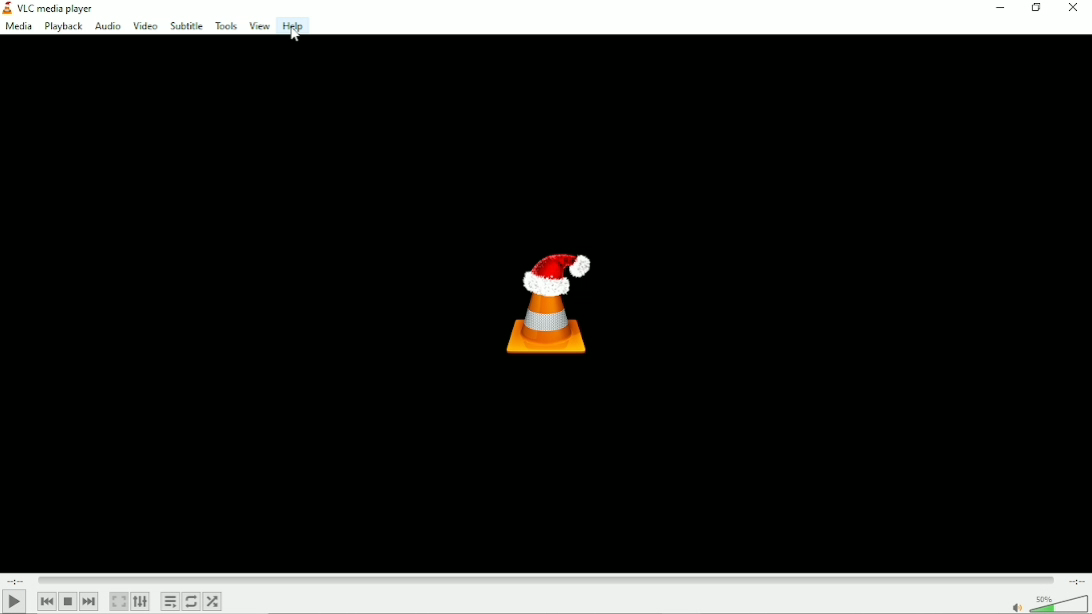 The width and height of the screenshot is (1092, 614). I want to click on Elapsed time, so click(16, 579).